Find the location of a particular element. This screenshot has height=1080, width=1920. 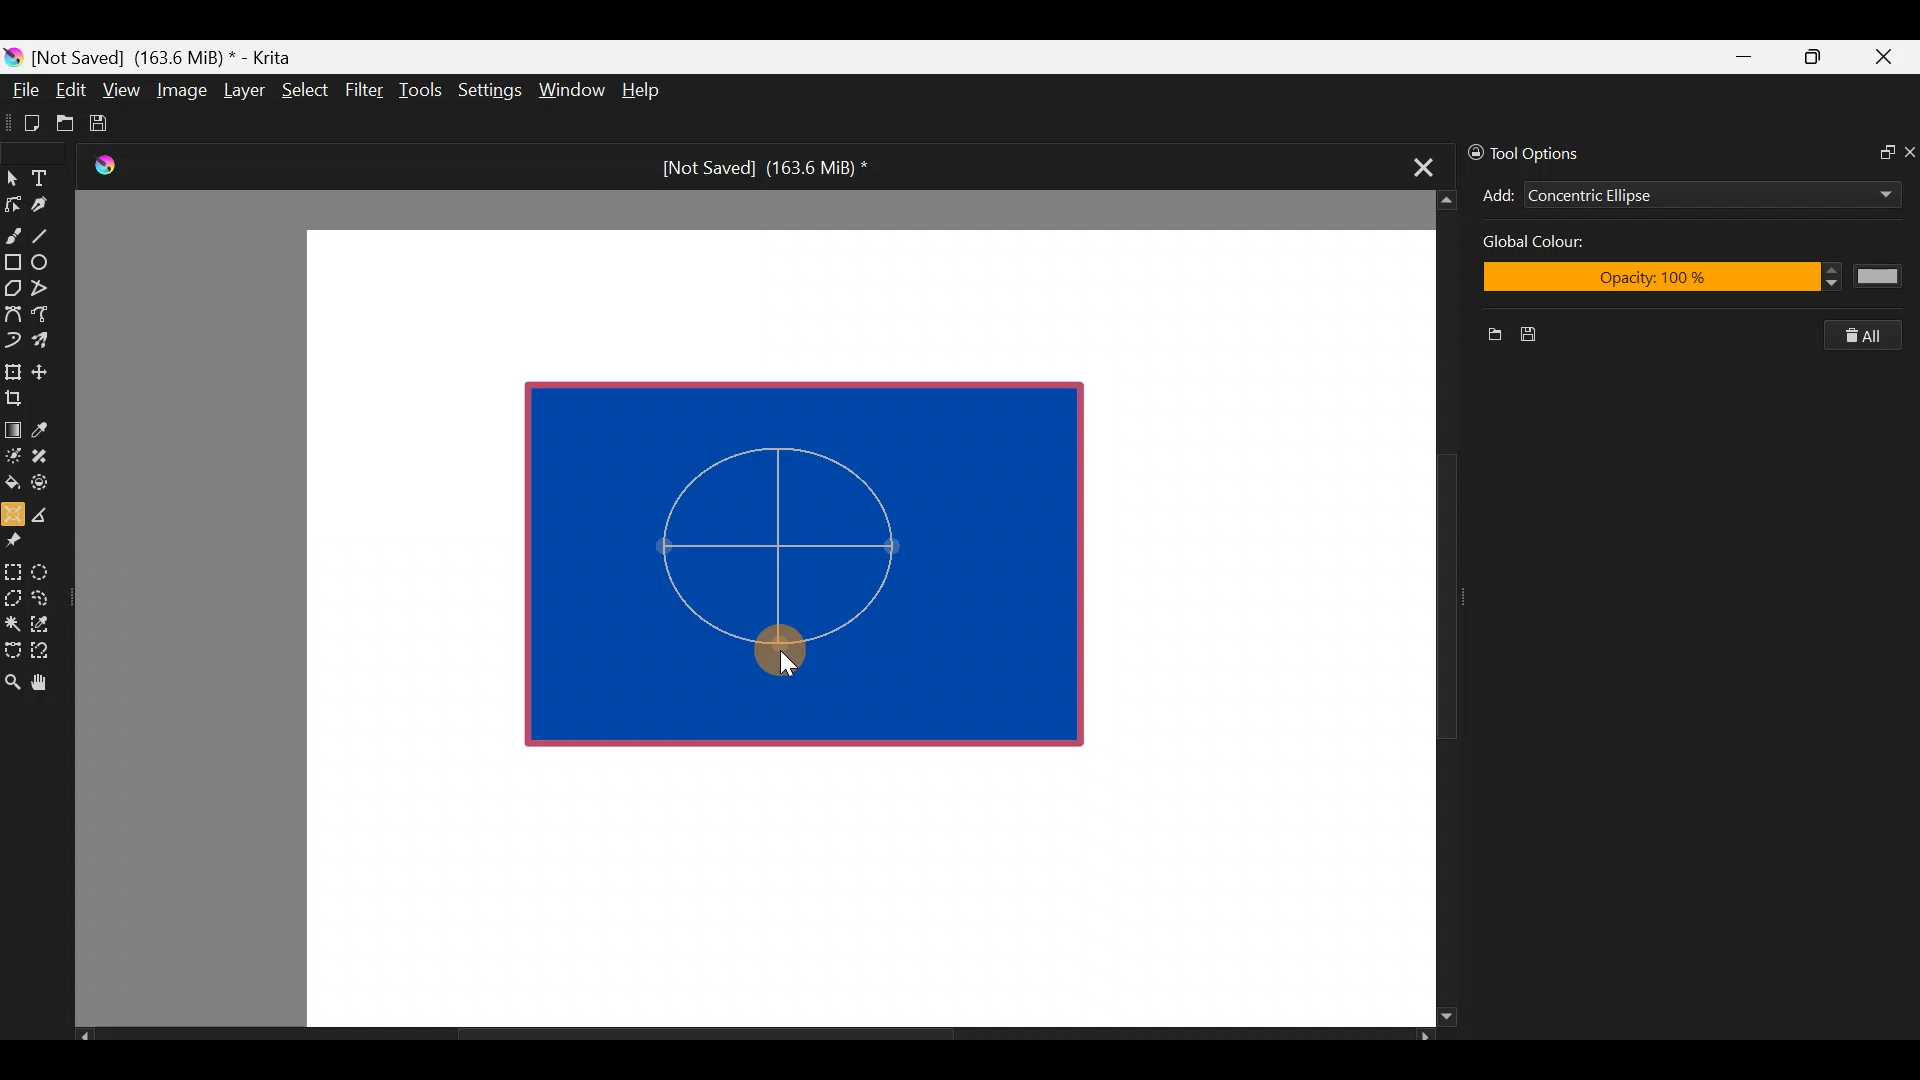

Select shapes tool is located at coordinates (12, 180).